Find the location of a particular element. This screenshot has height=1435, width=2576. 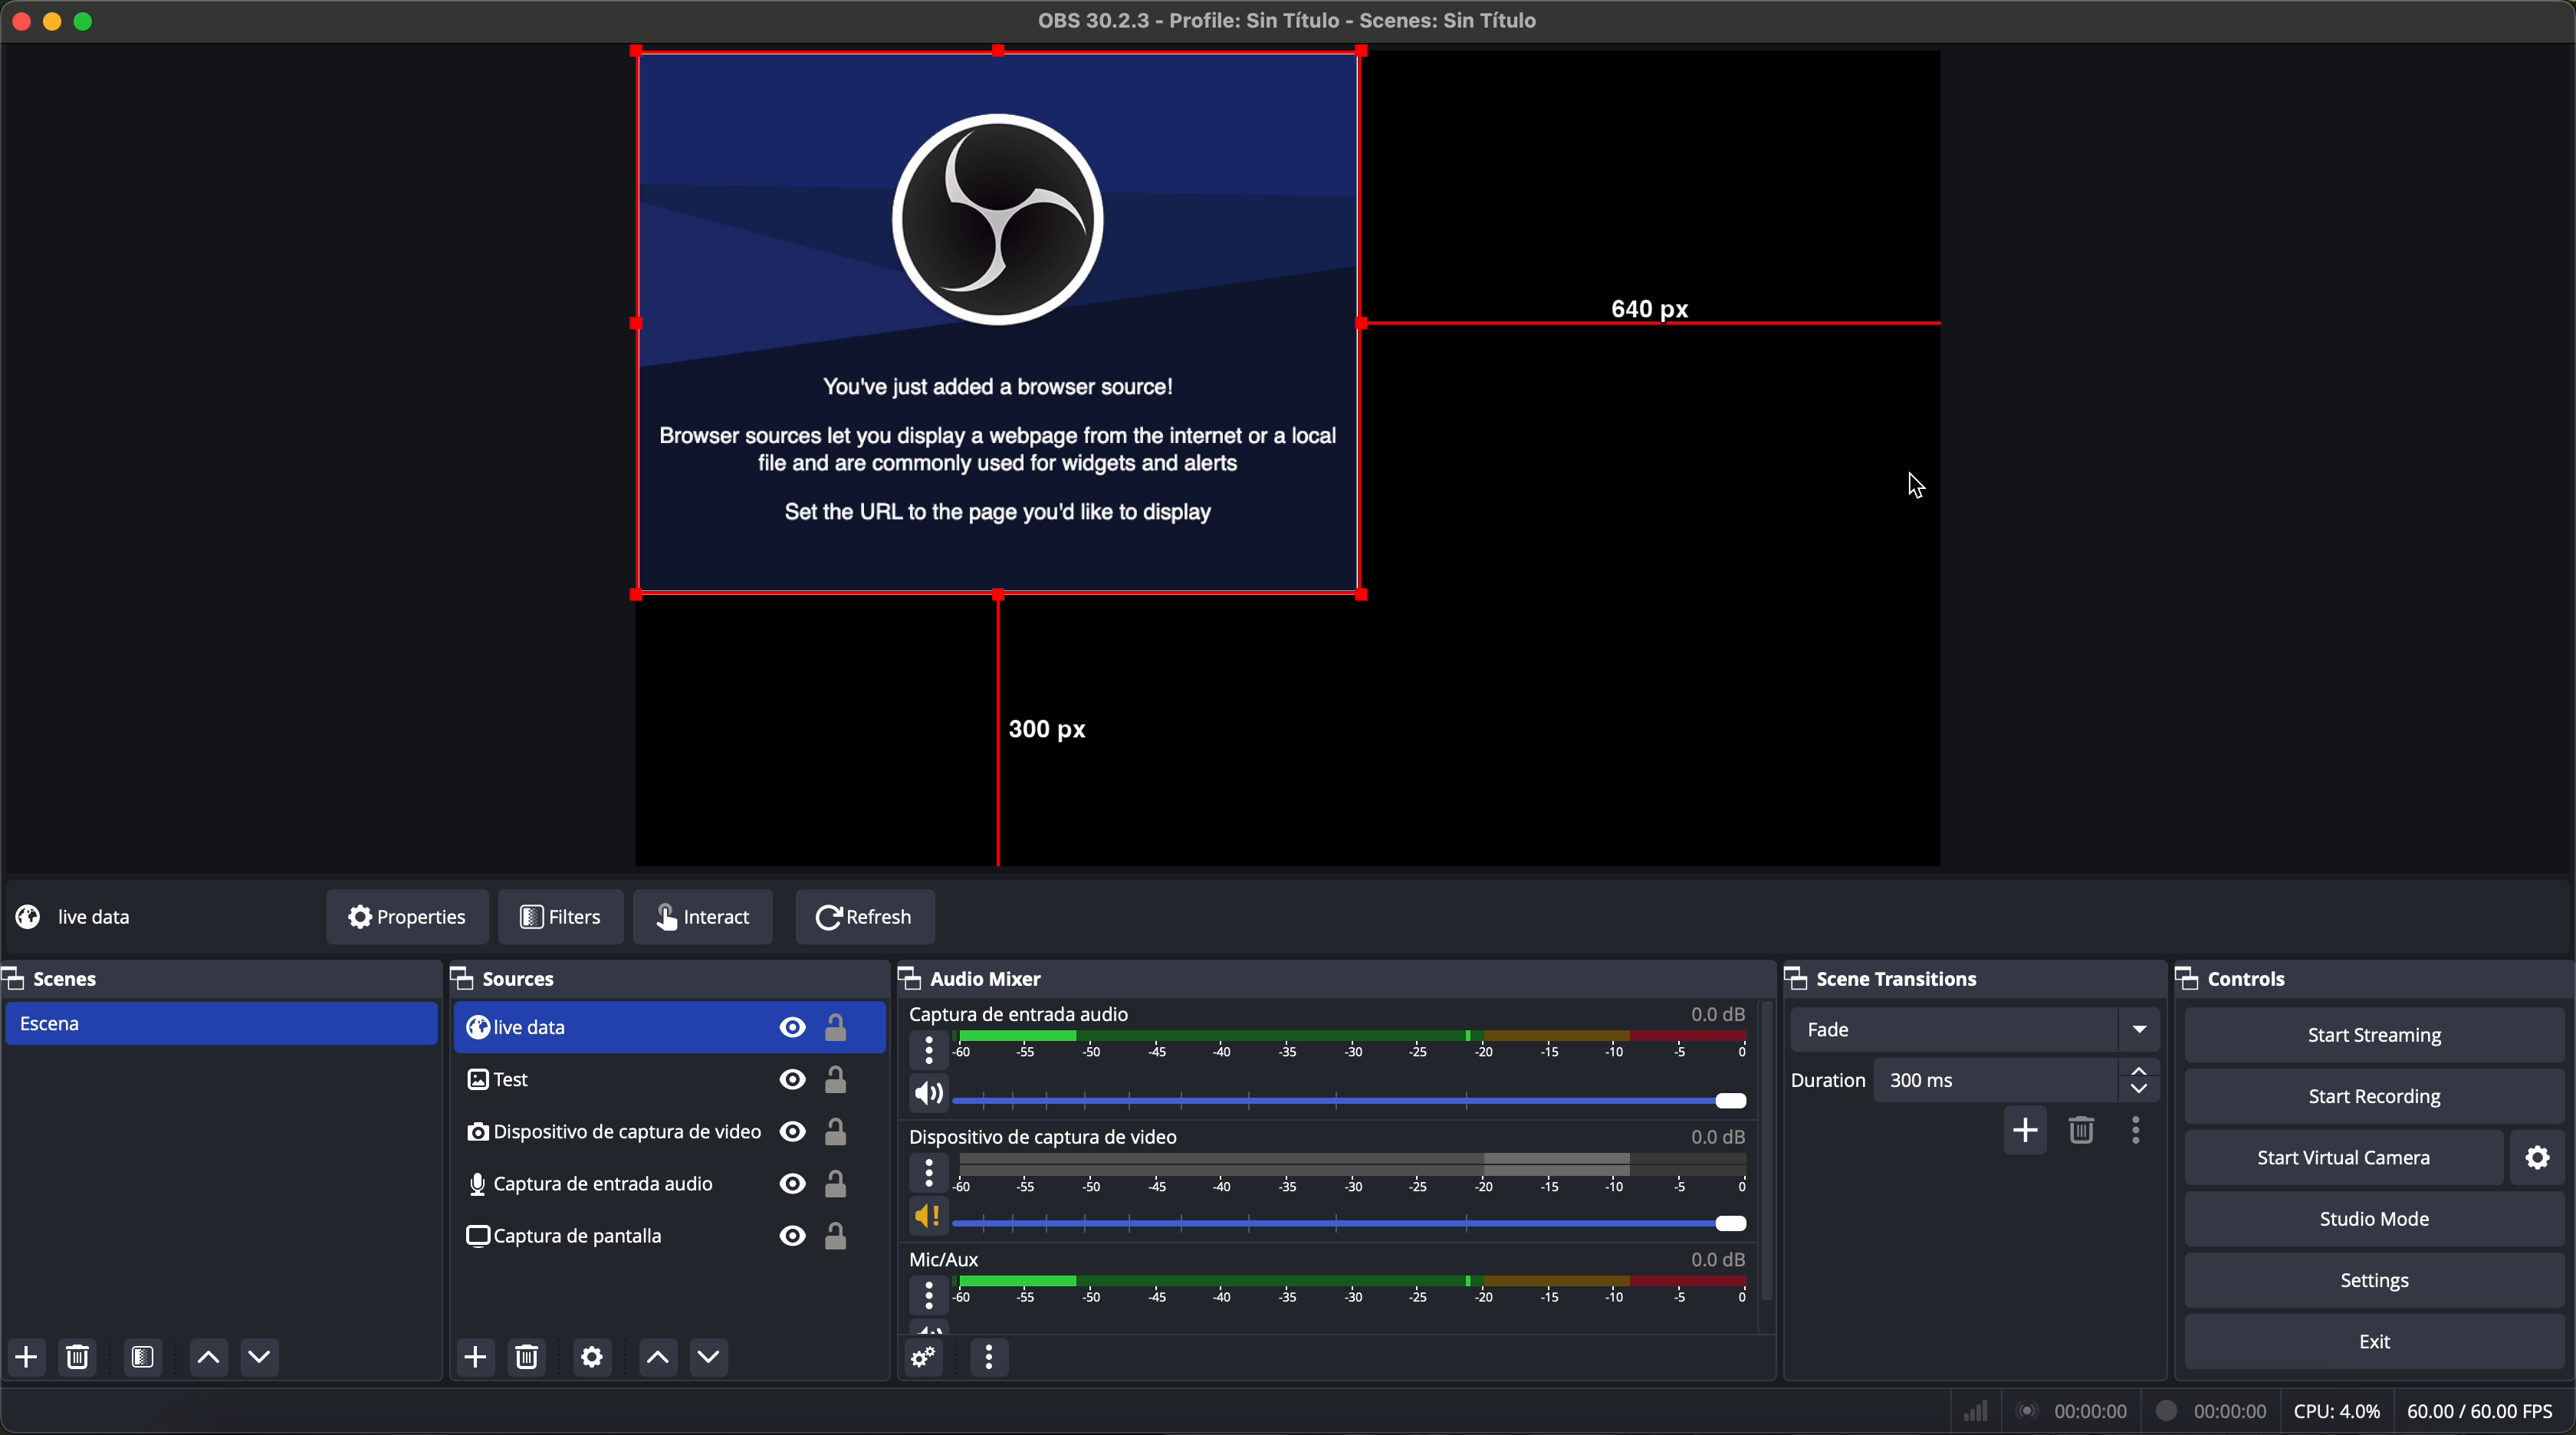

move sources down is located at coordinates (710, 1361).